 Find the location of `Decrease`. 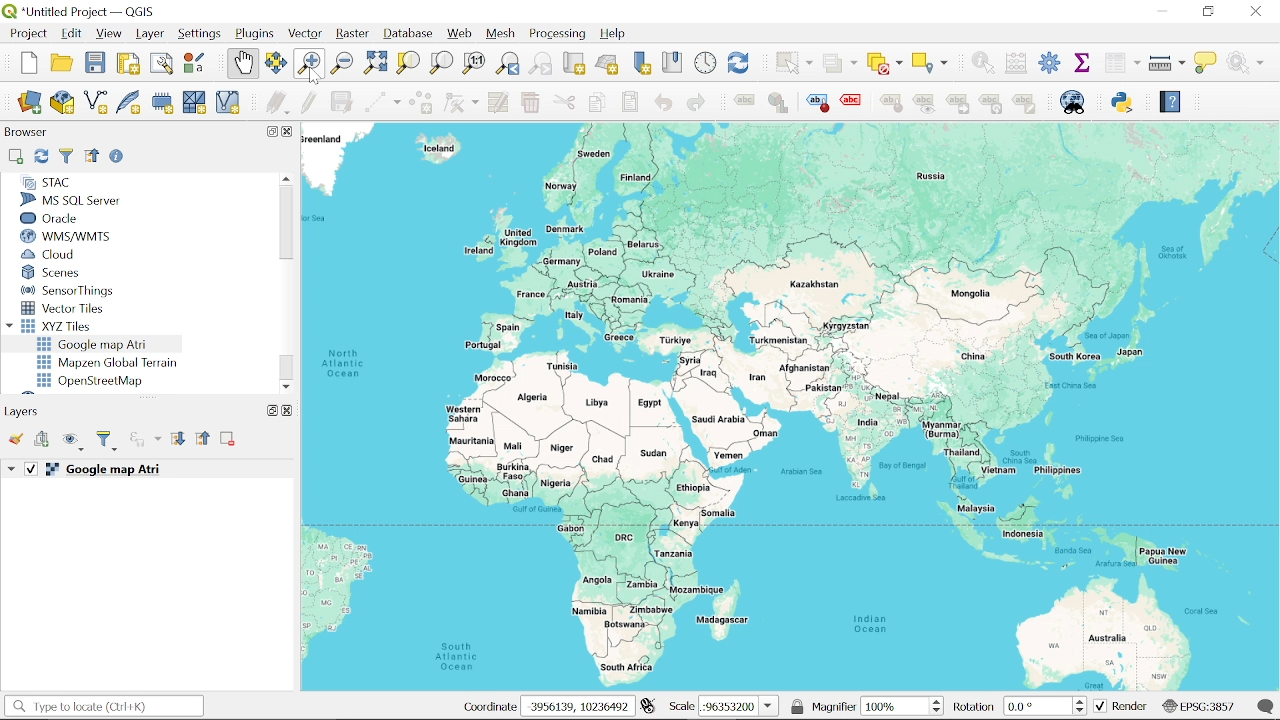

Decrease is located at coordinates (939, 711).